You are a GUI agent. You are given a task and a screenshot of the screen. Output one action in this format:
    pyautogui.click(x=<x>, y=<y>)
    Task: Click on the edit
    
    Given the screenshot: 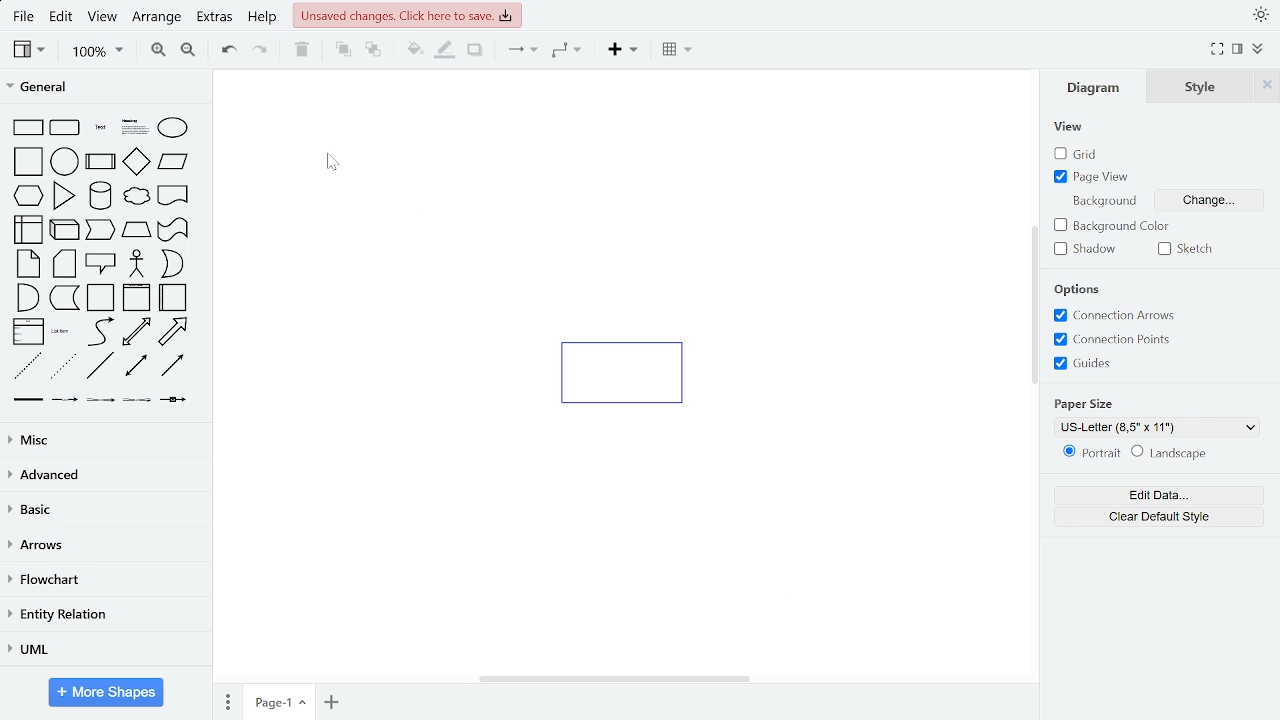 What is the action you would take?
    pyautogui.click(x=62, y=17)
    